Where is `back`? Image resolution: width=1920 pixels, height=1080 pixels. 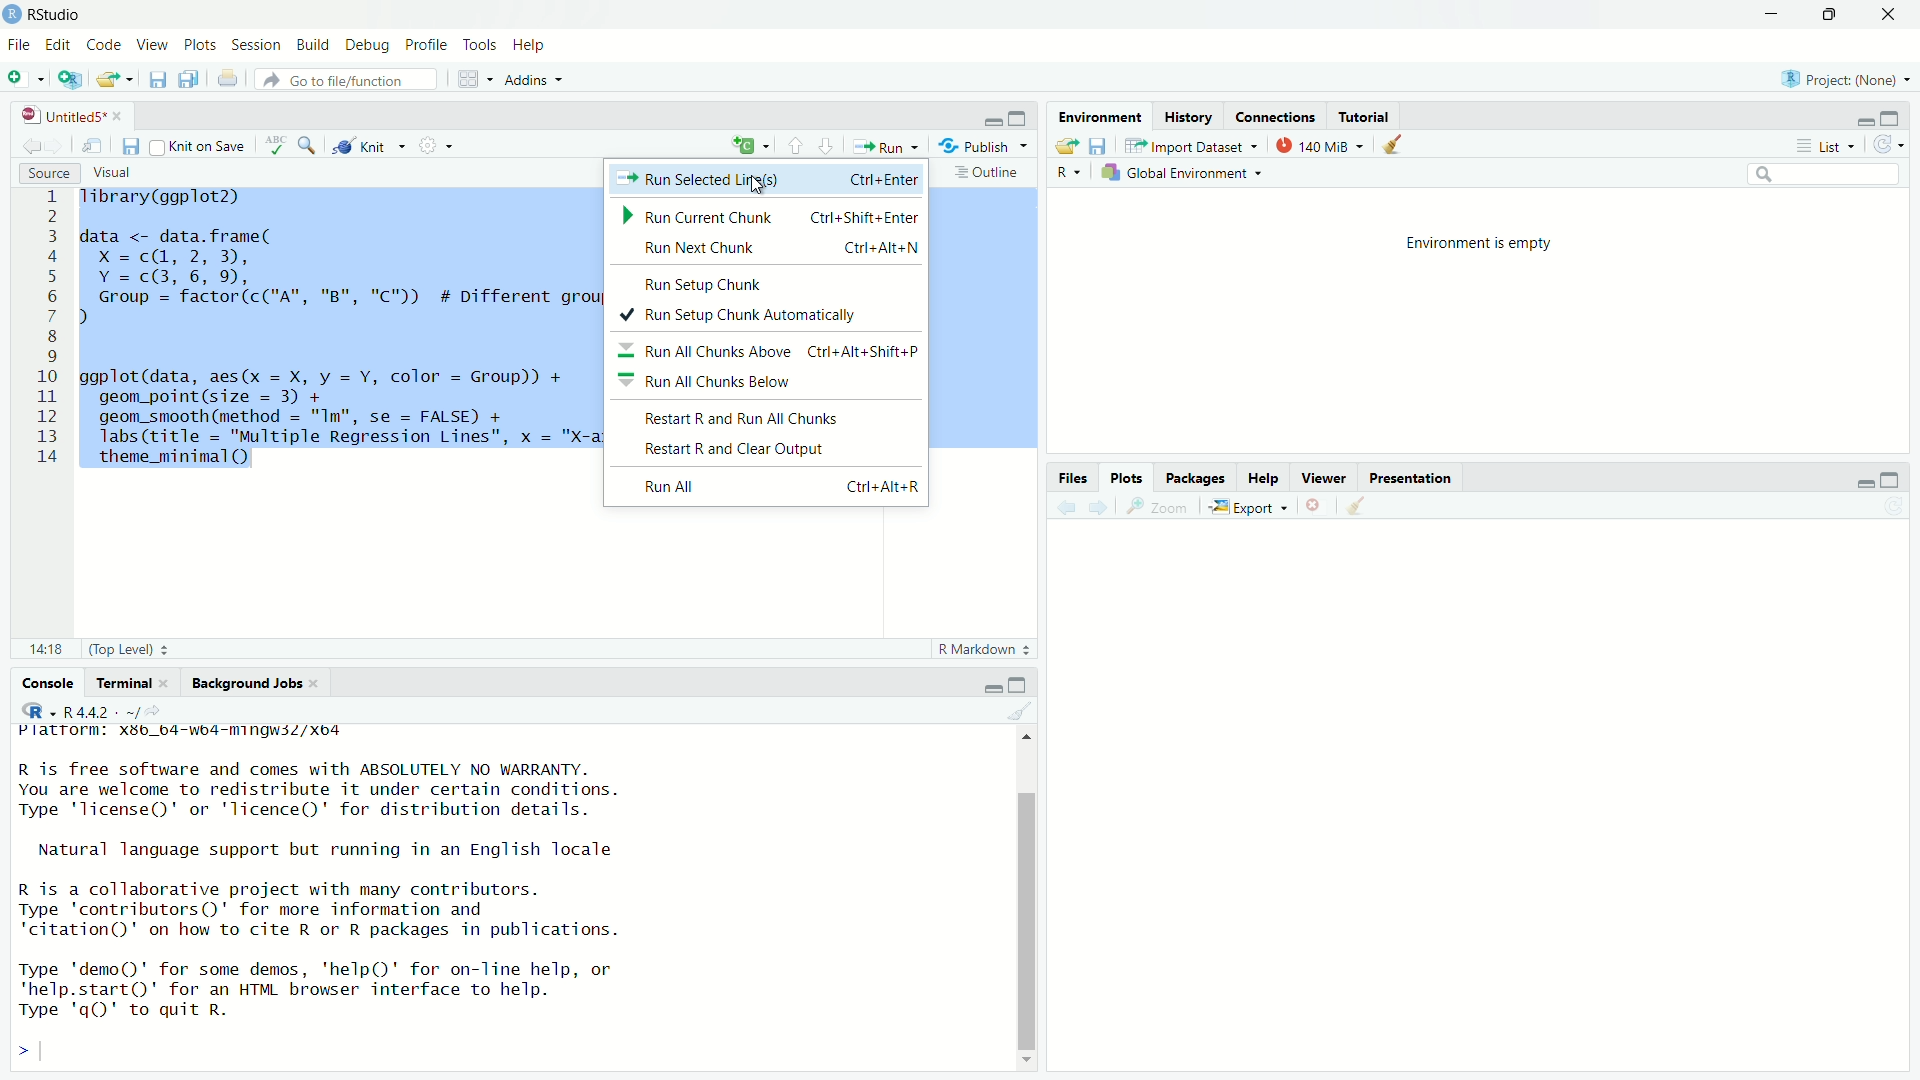 back is located at coordinates (26, 147).